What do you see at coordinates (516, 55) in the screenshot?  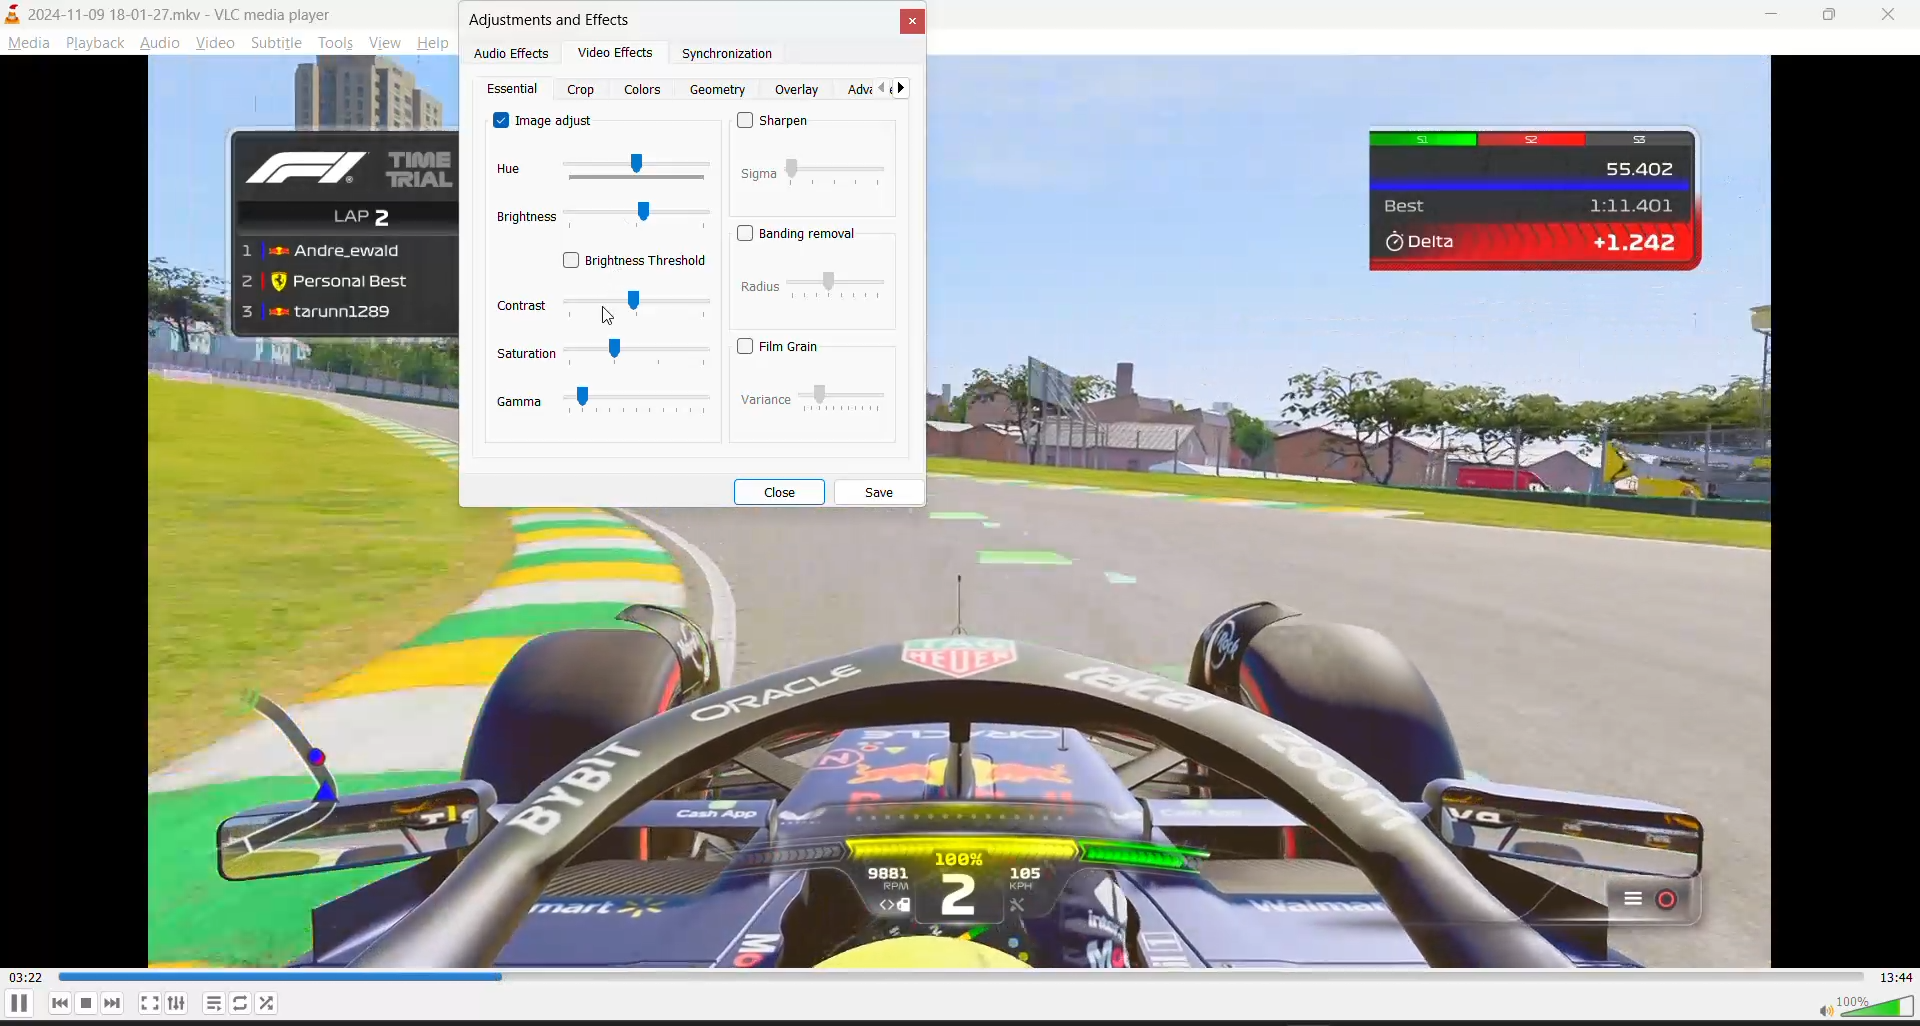 I see `audio effects` at bounding box center [516, 55].